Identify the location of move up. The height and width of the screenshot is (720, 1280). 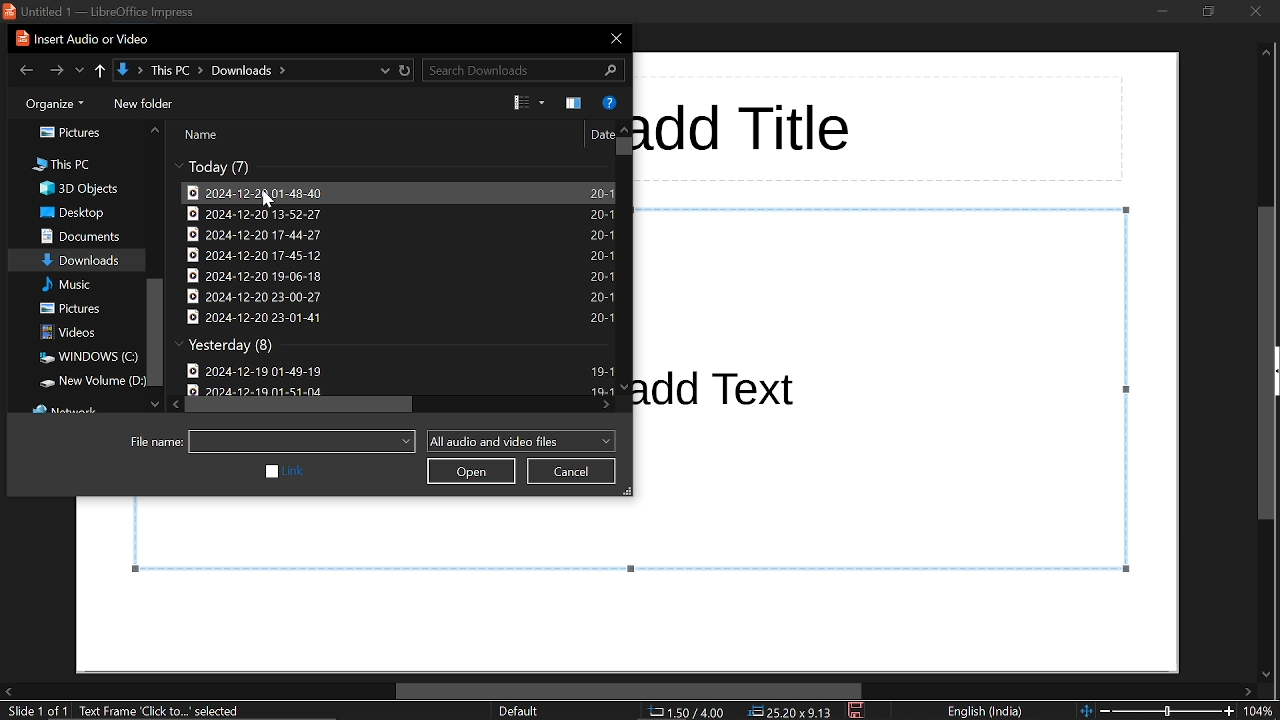
(153, 130).